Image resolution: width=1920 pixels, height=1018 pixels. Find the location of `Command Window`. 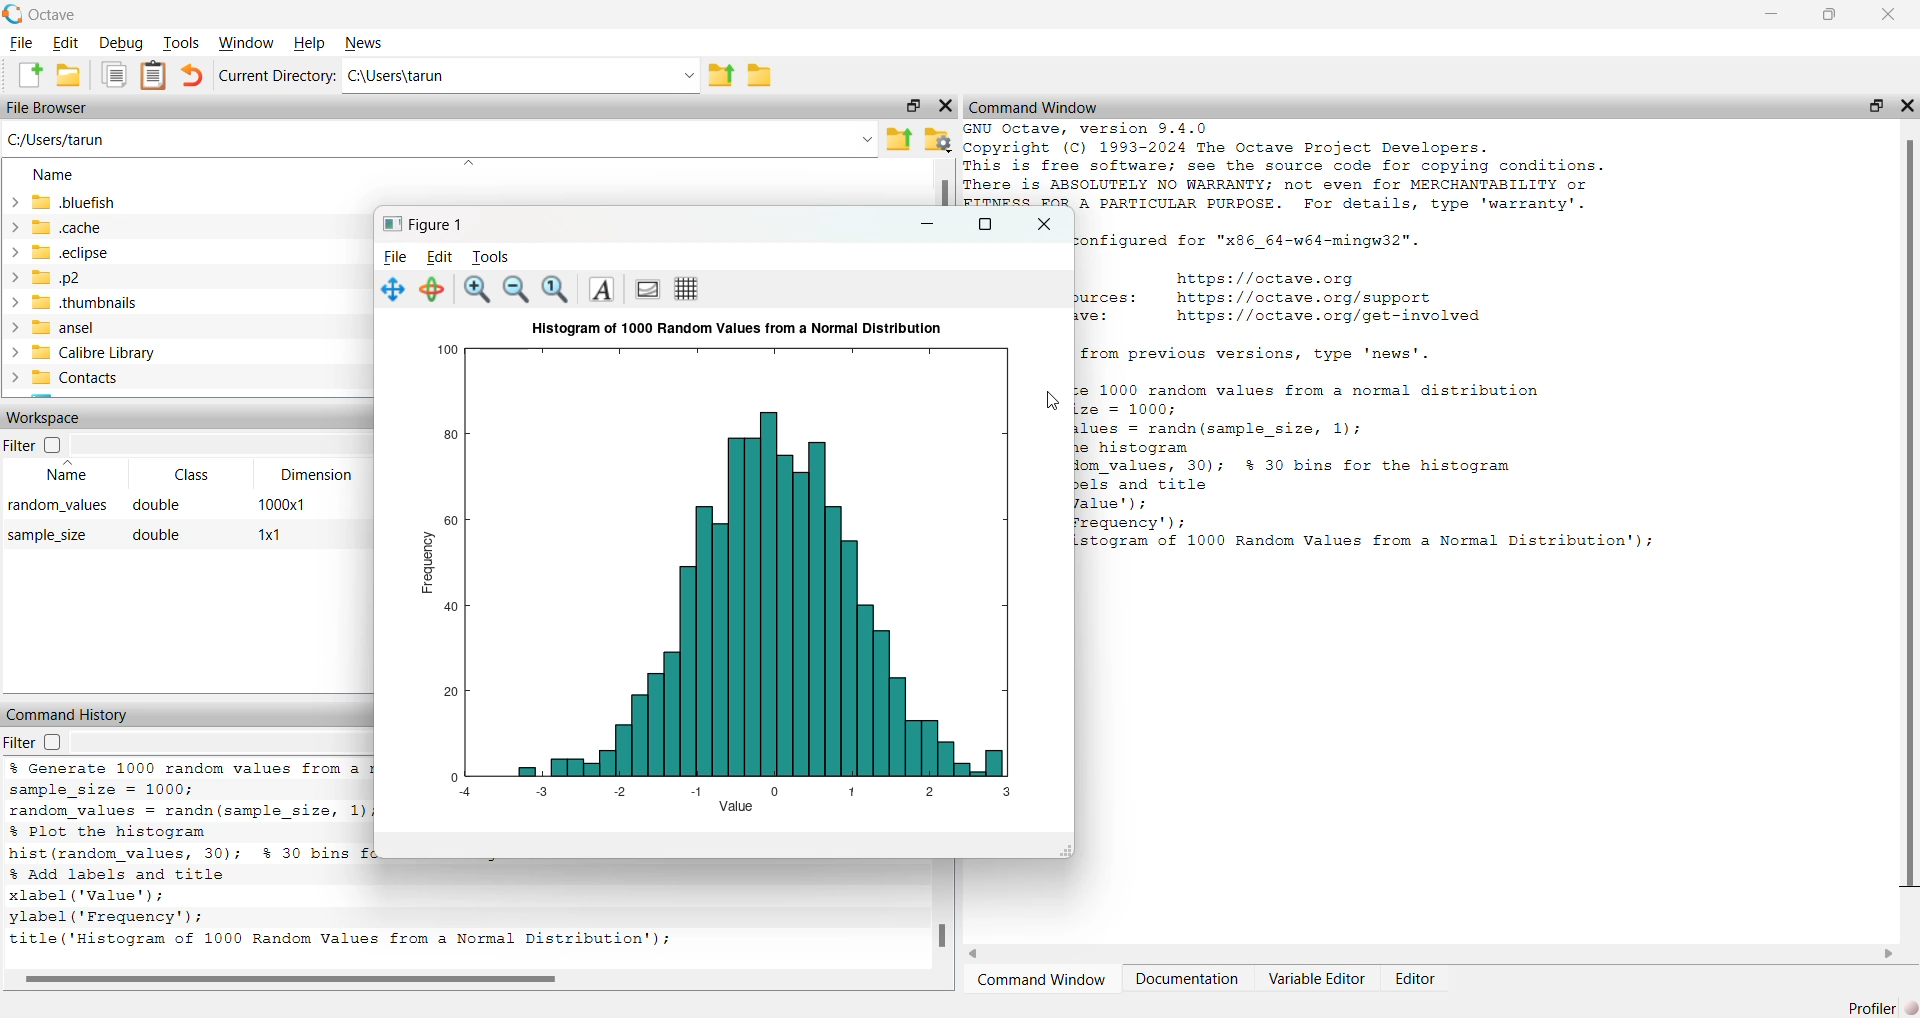

Command Window is located at coordinates (1043, 981).